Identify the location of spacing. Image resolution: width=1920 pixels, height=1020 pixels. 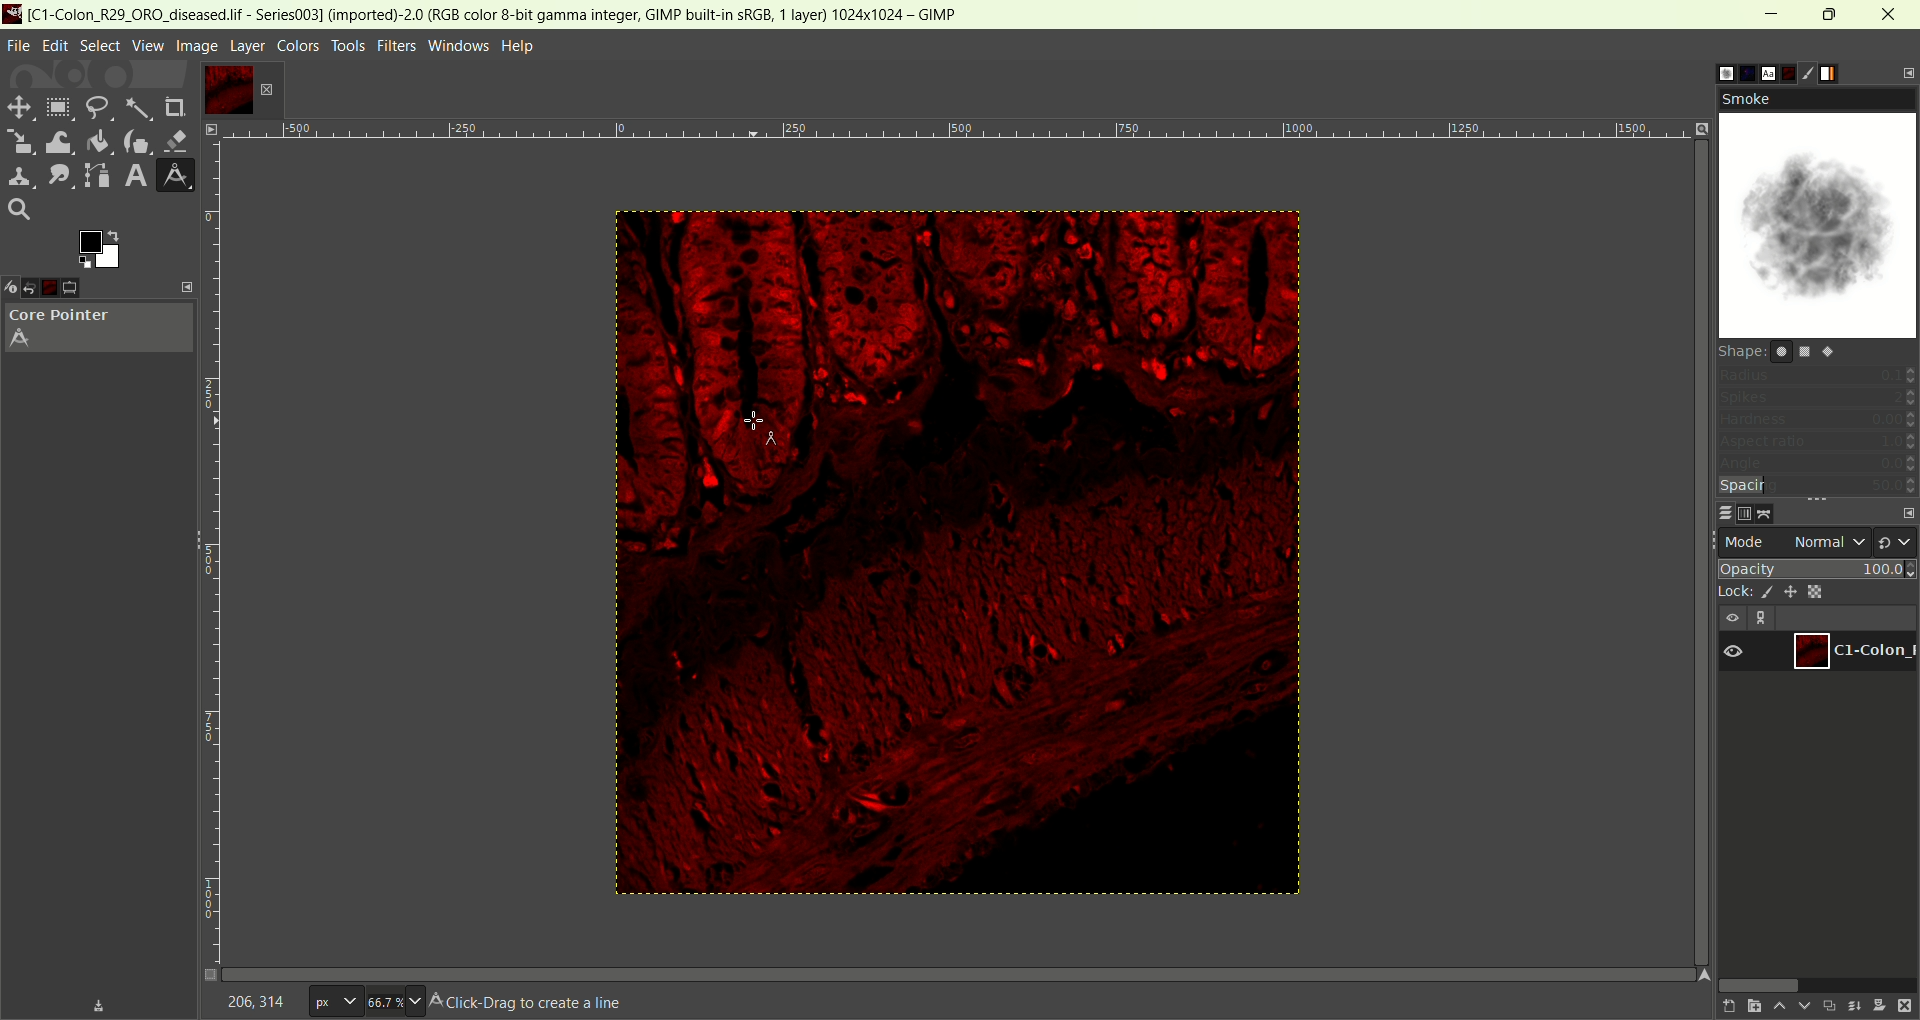
(1814, 487).